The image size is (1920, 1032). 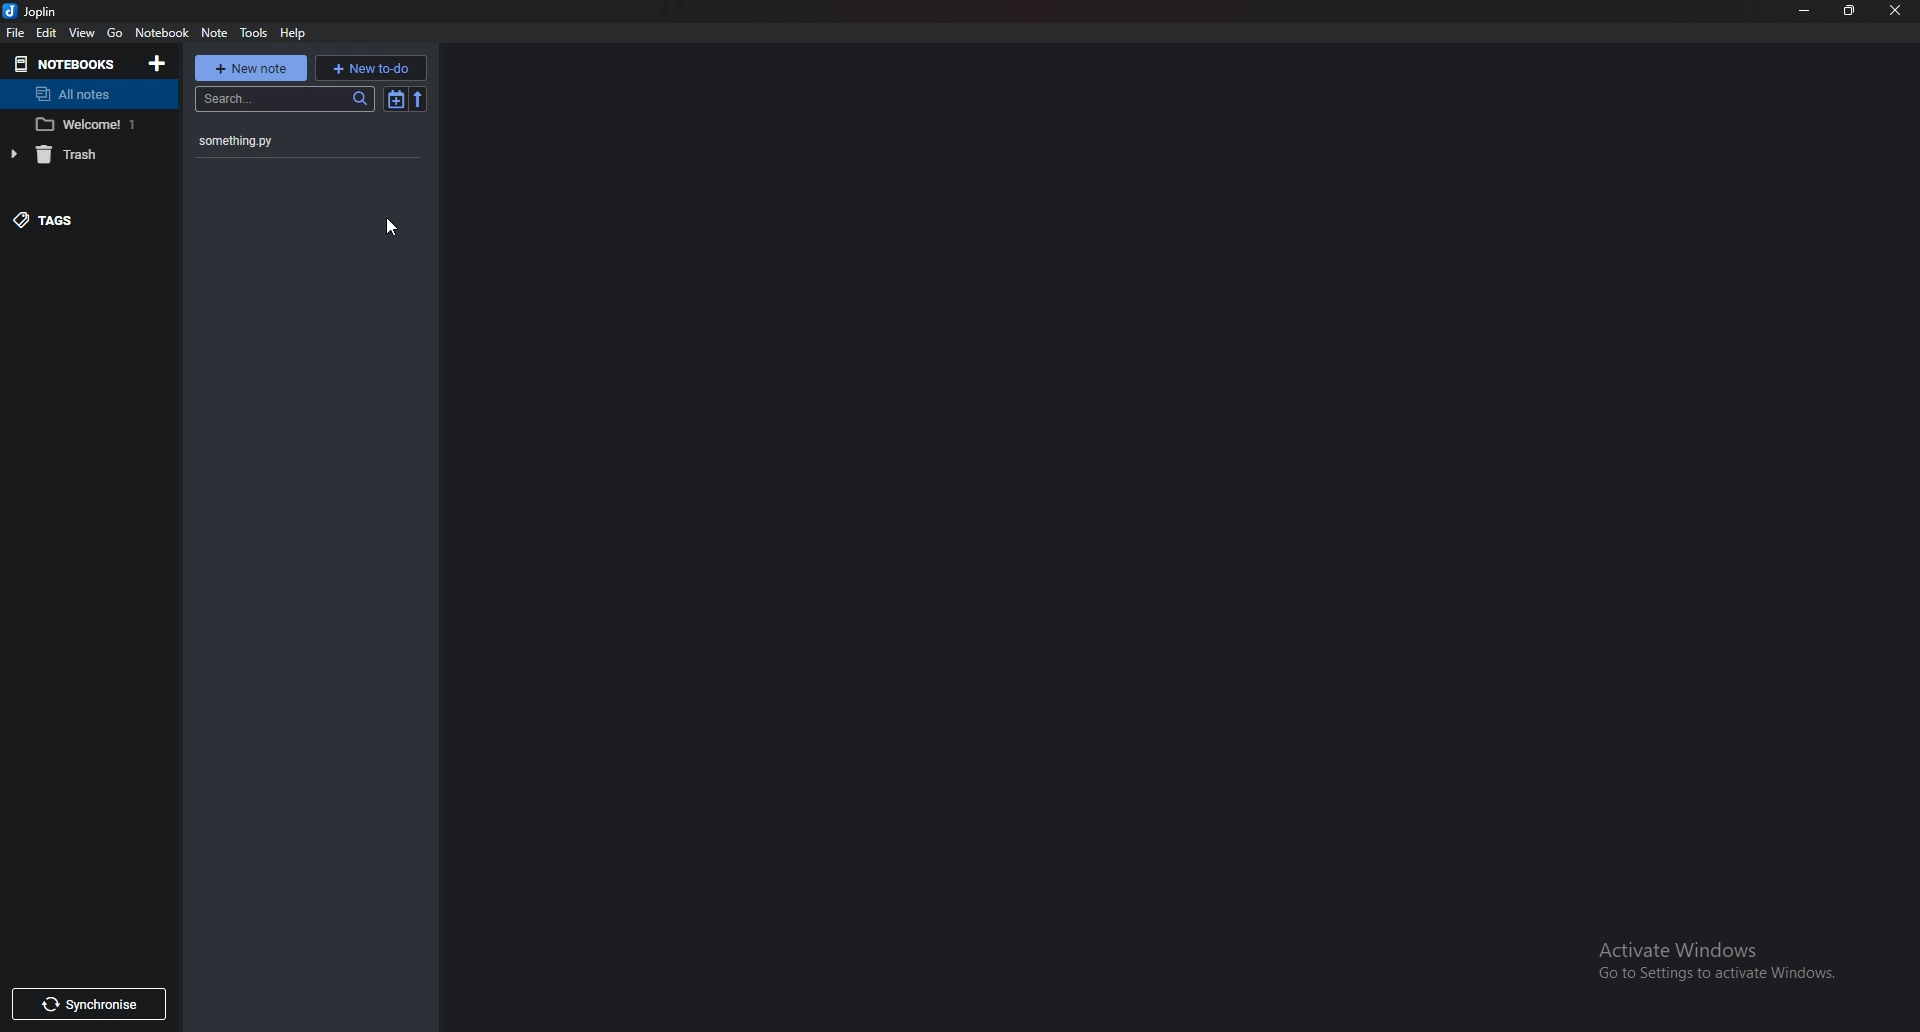 What do you see at coordinates (254, 34) in the screenshot?
I see `Tools` at bounding box center [254, 34].